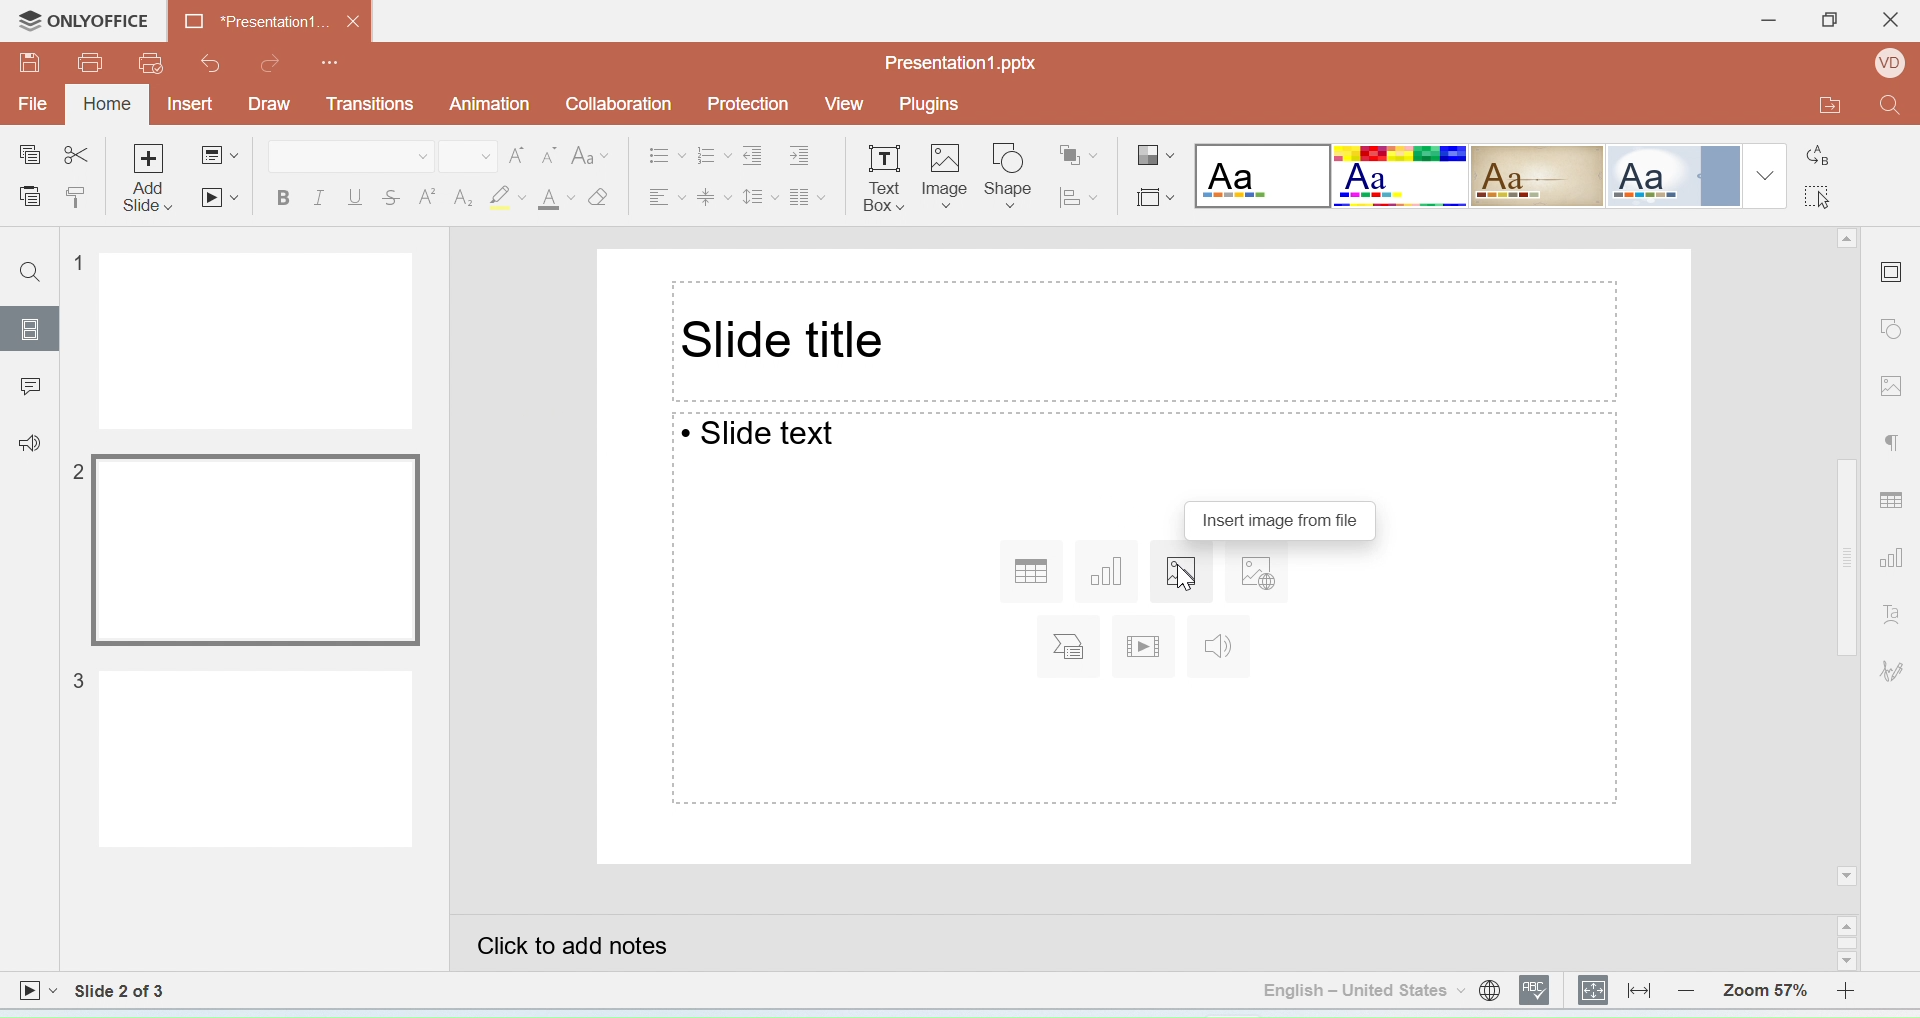 The image size is (1920, 1018). I want to click on insert link, so click(1253, 576).